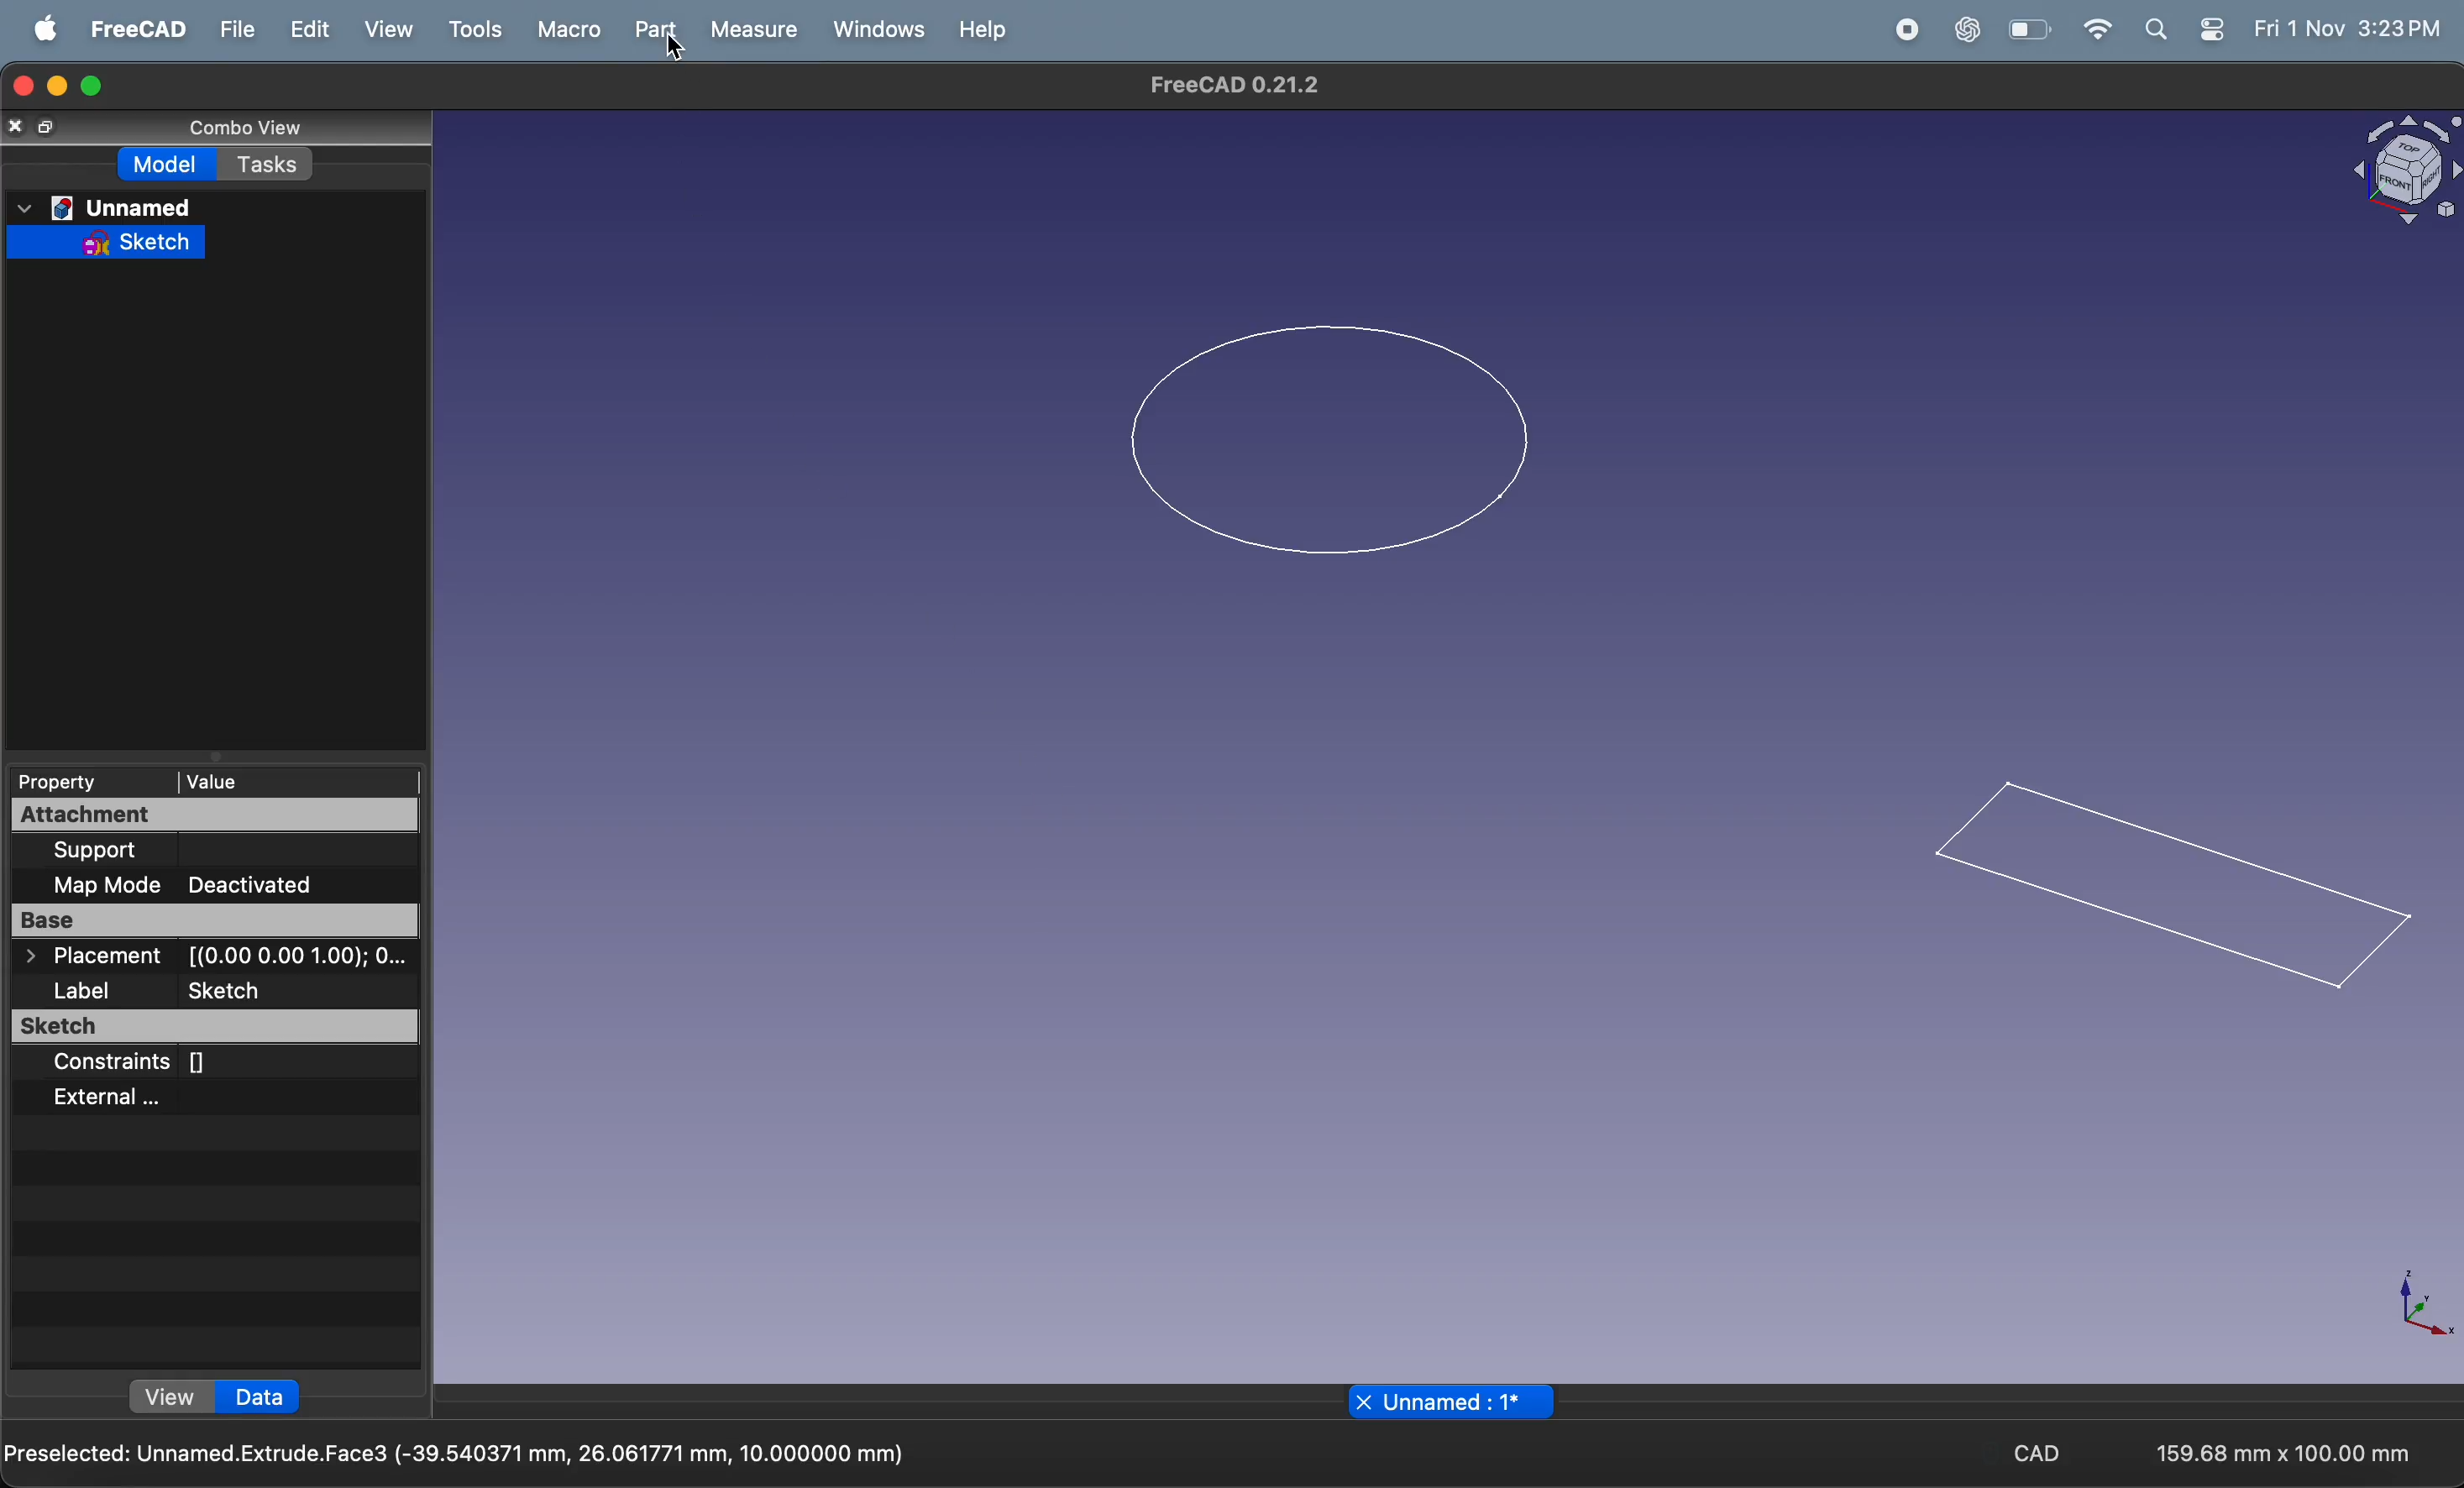 The width and height of the screenshot is (2464, 1488). What do you see at coordinates (2344, 27) in the screenshot?
I see `Fri 1 Nov  3:23 PM` at bounding box center [2344, 27].